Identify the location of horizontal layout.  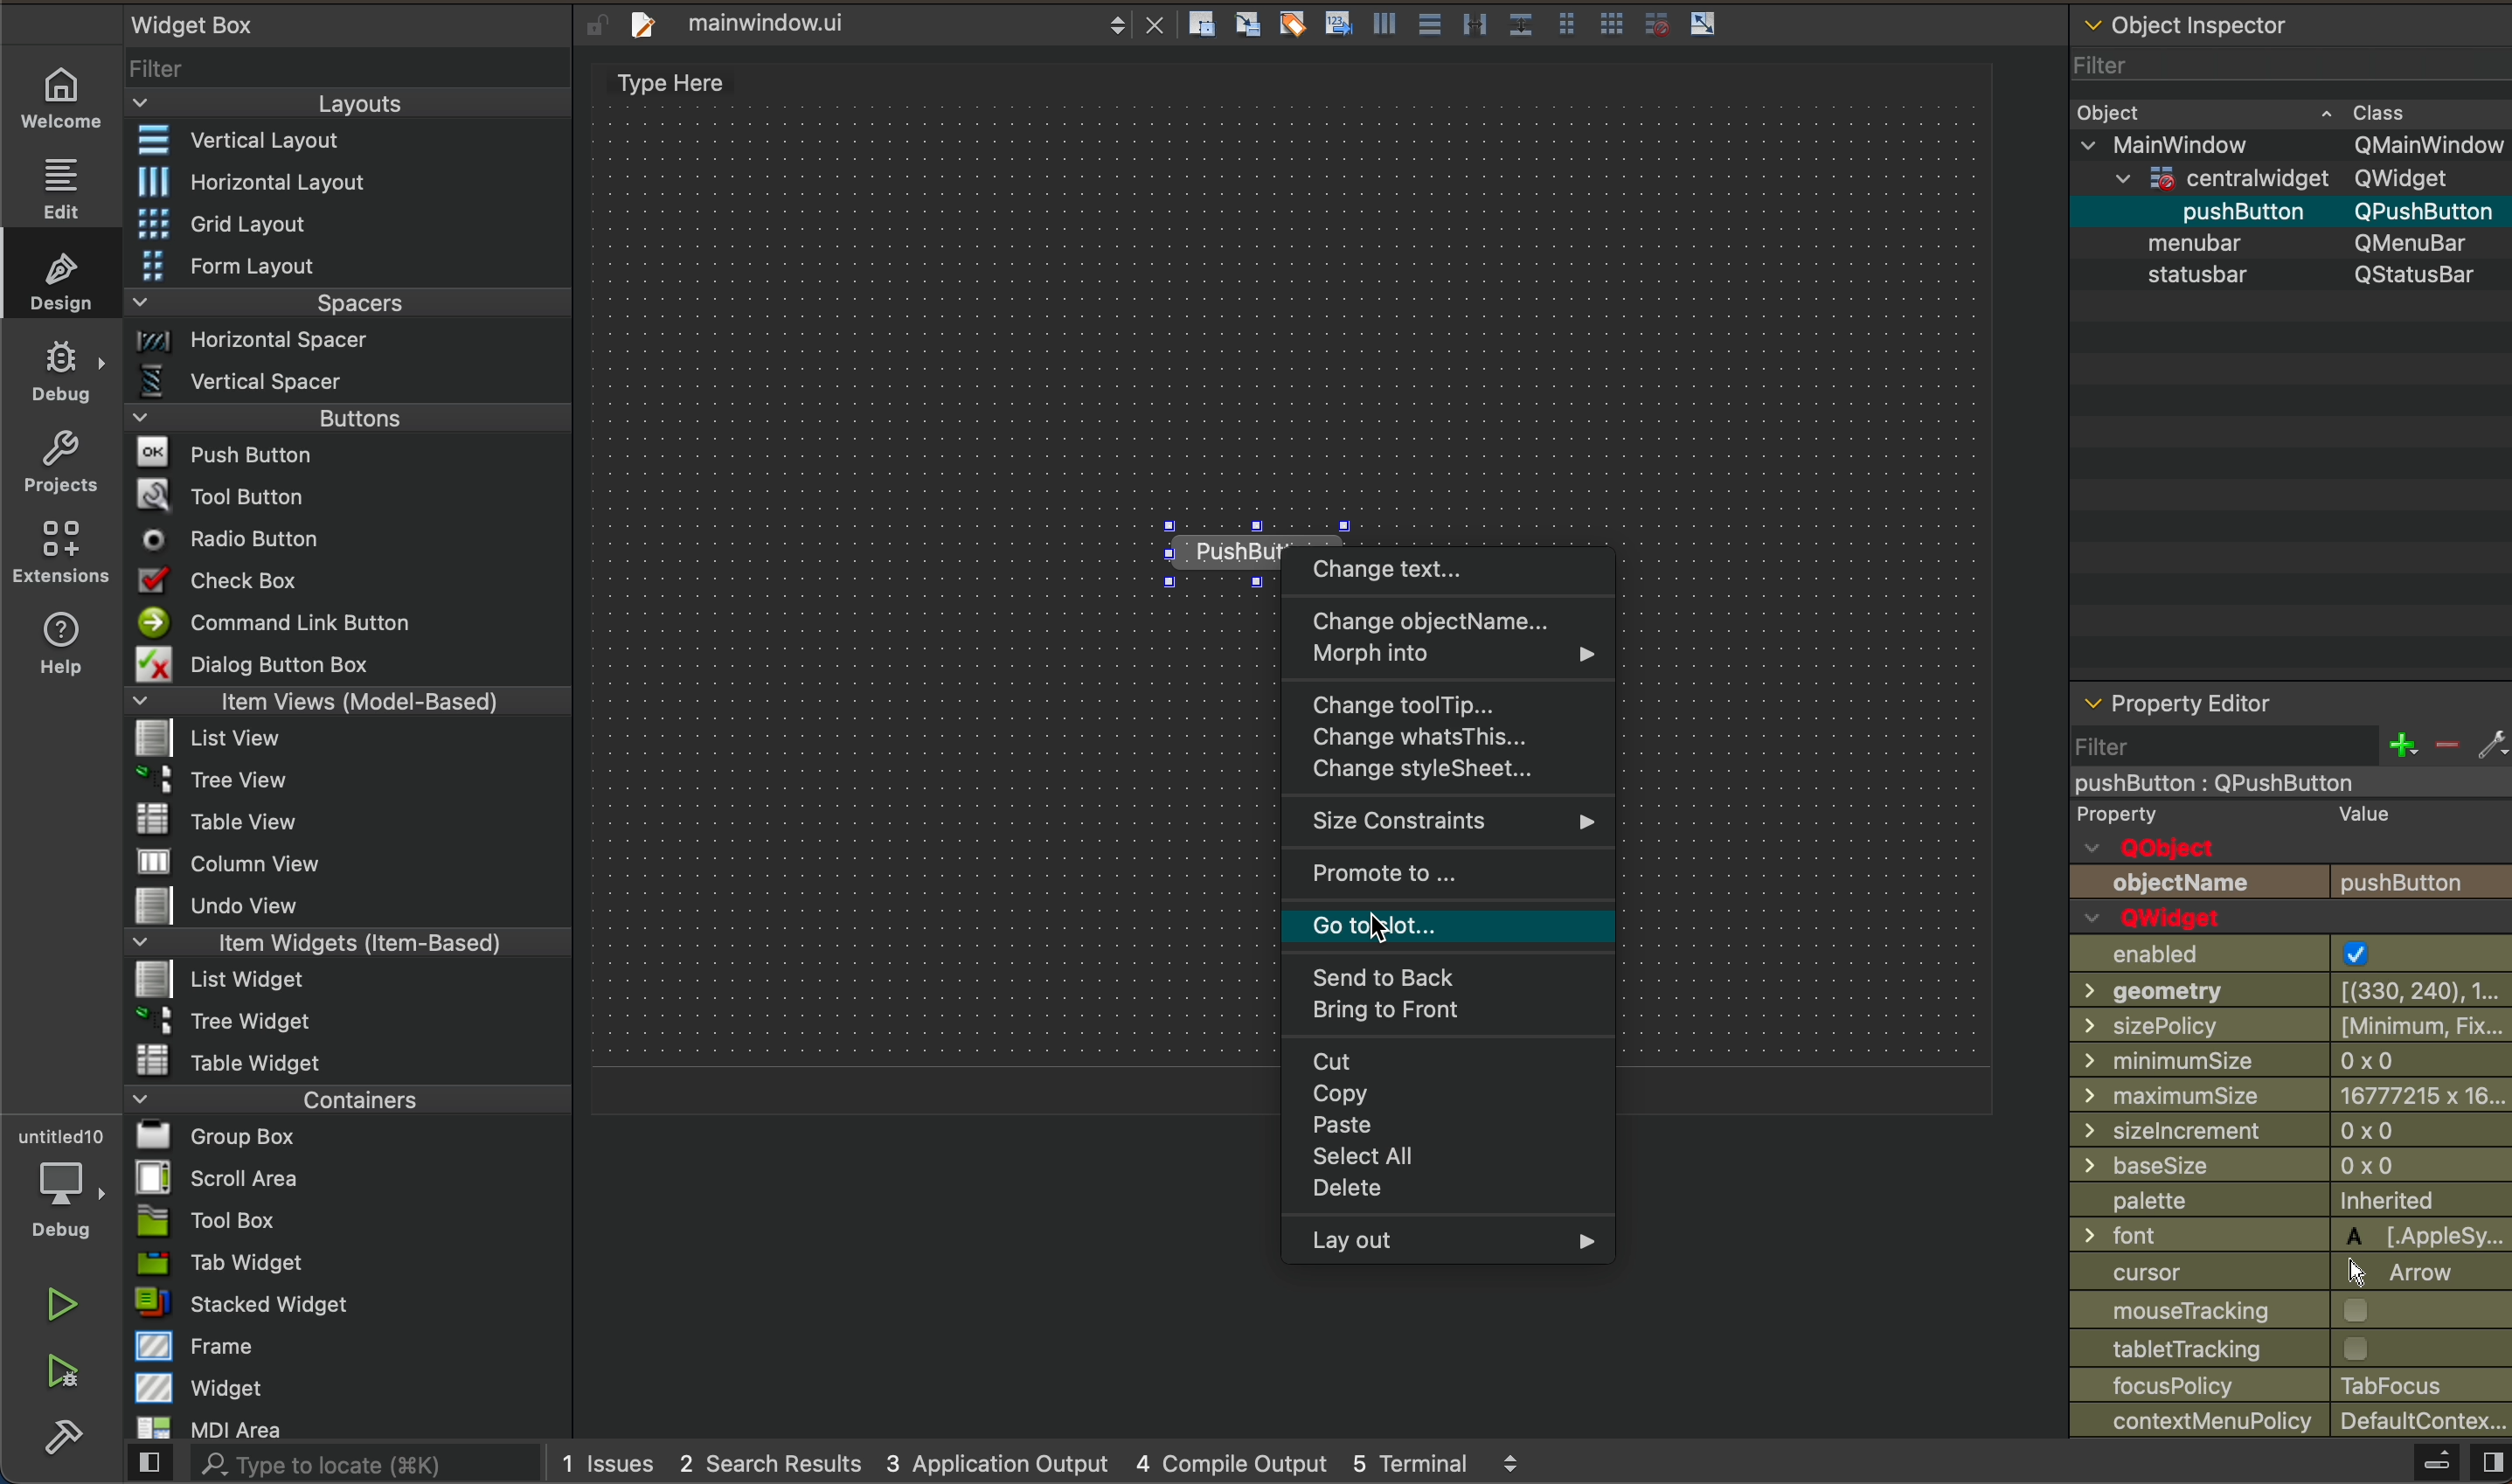
(348, 178).